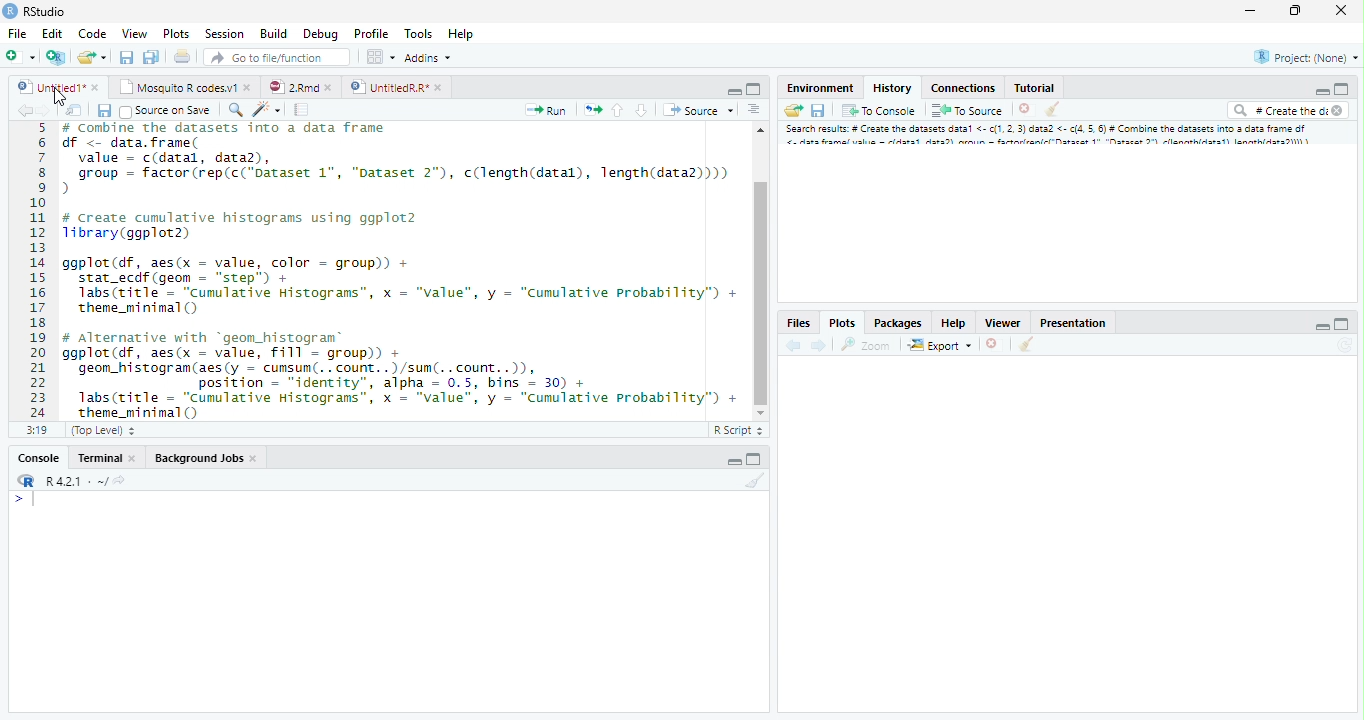 This screenshot has width=1364, height=720. Describe the element at coordinates (227, 34) in the screenshot. I see `Session` at that location.